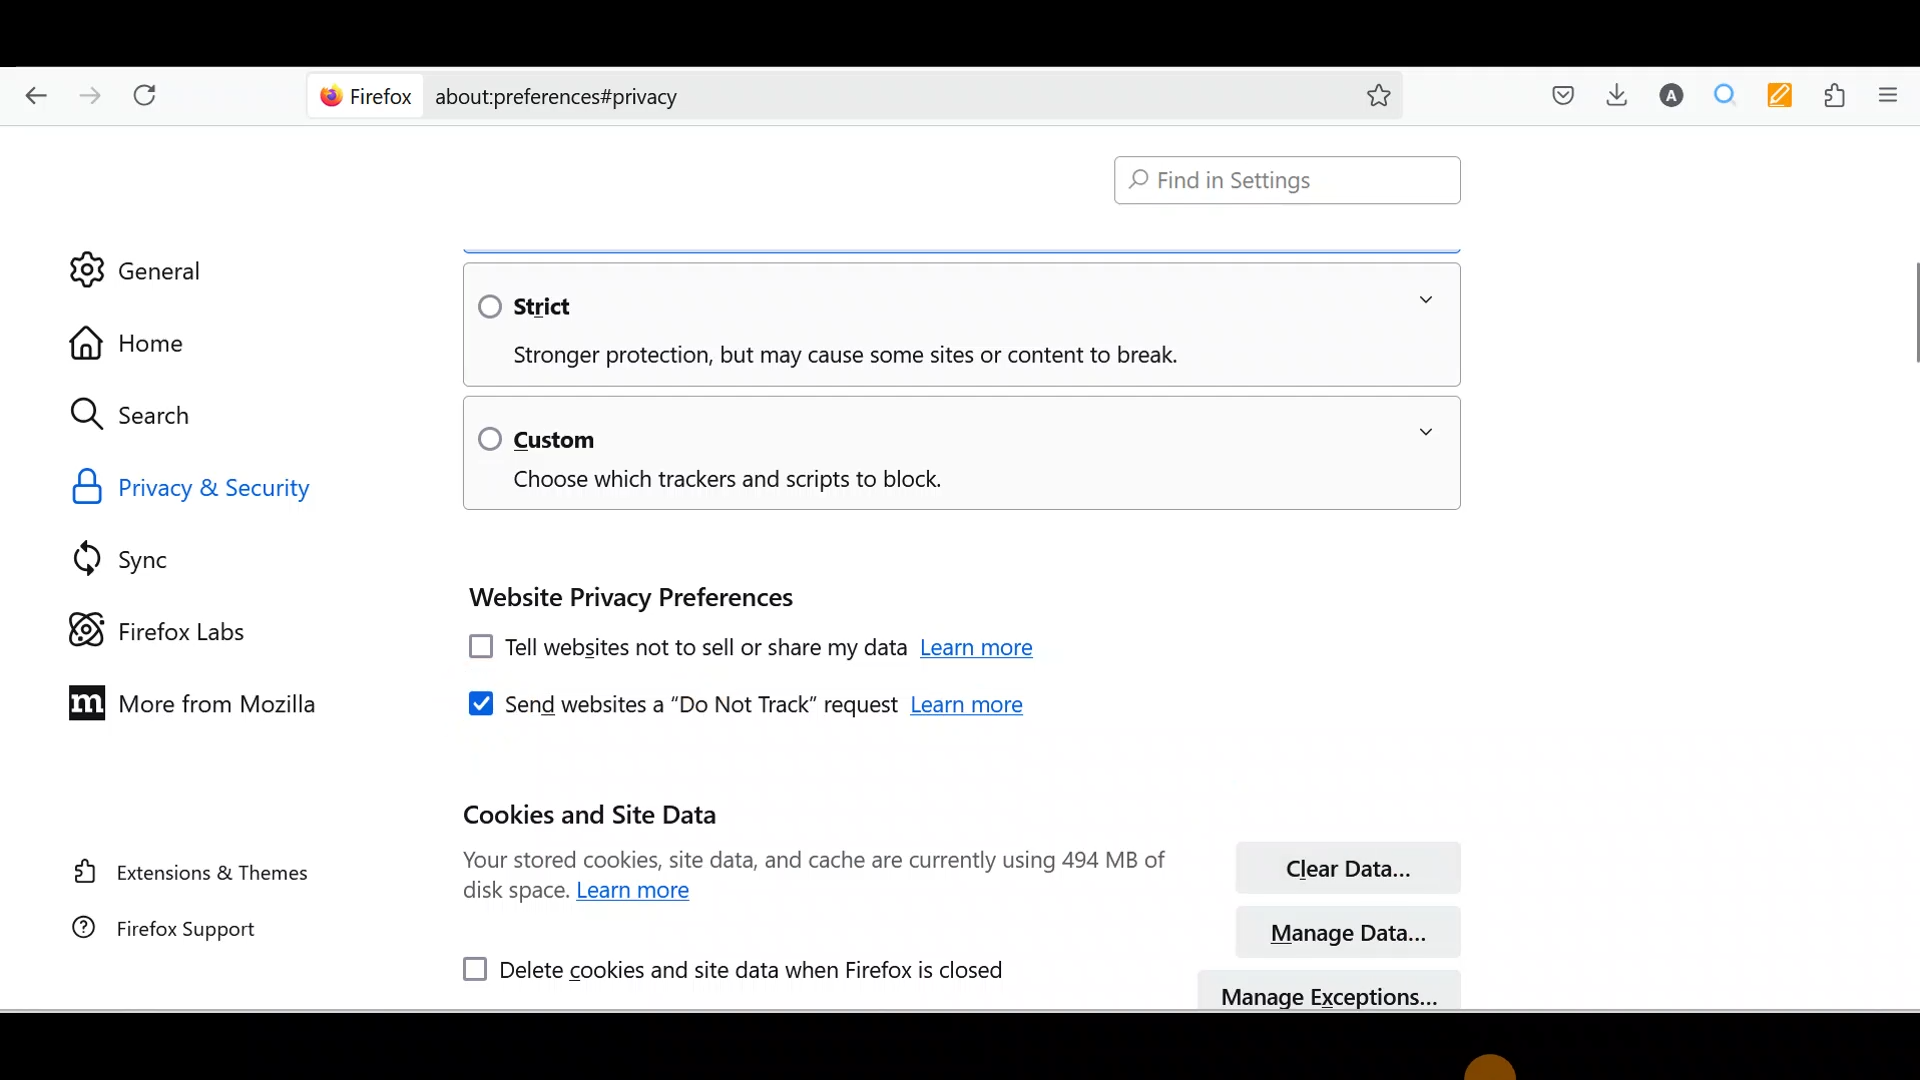 This screenshot has height=1080, width=1920. What do you see at coordinates (983, 651) in the screenshot?
I see `Learn more` at bounding box center [983, 651].